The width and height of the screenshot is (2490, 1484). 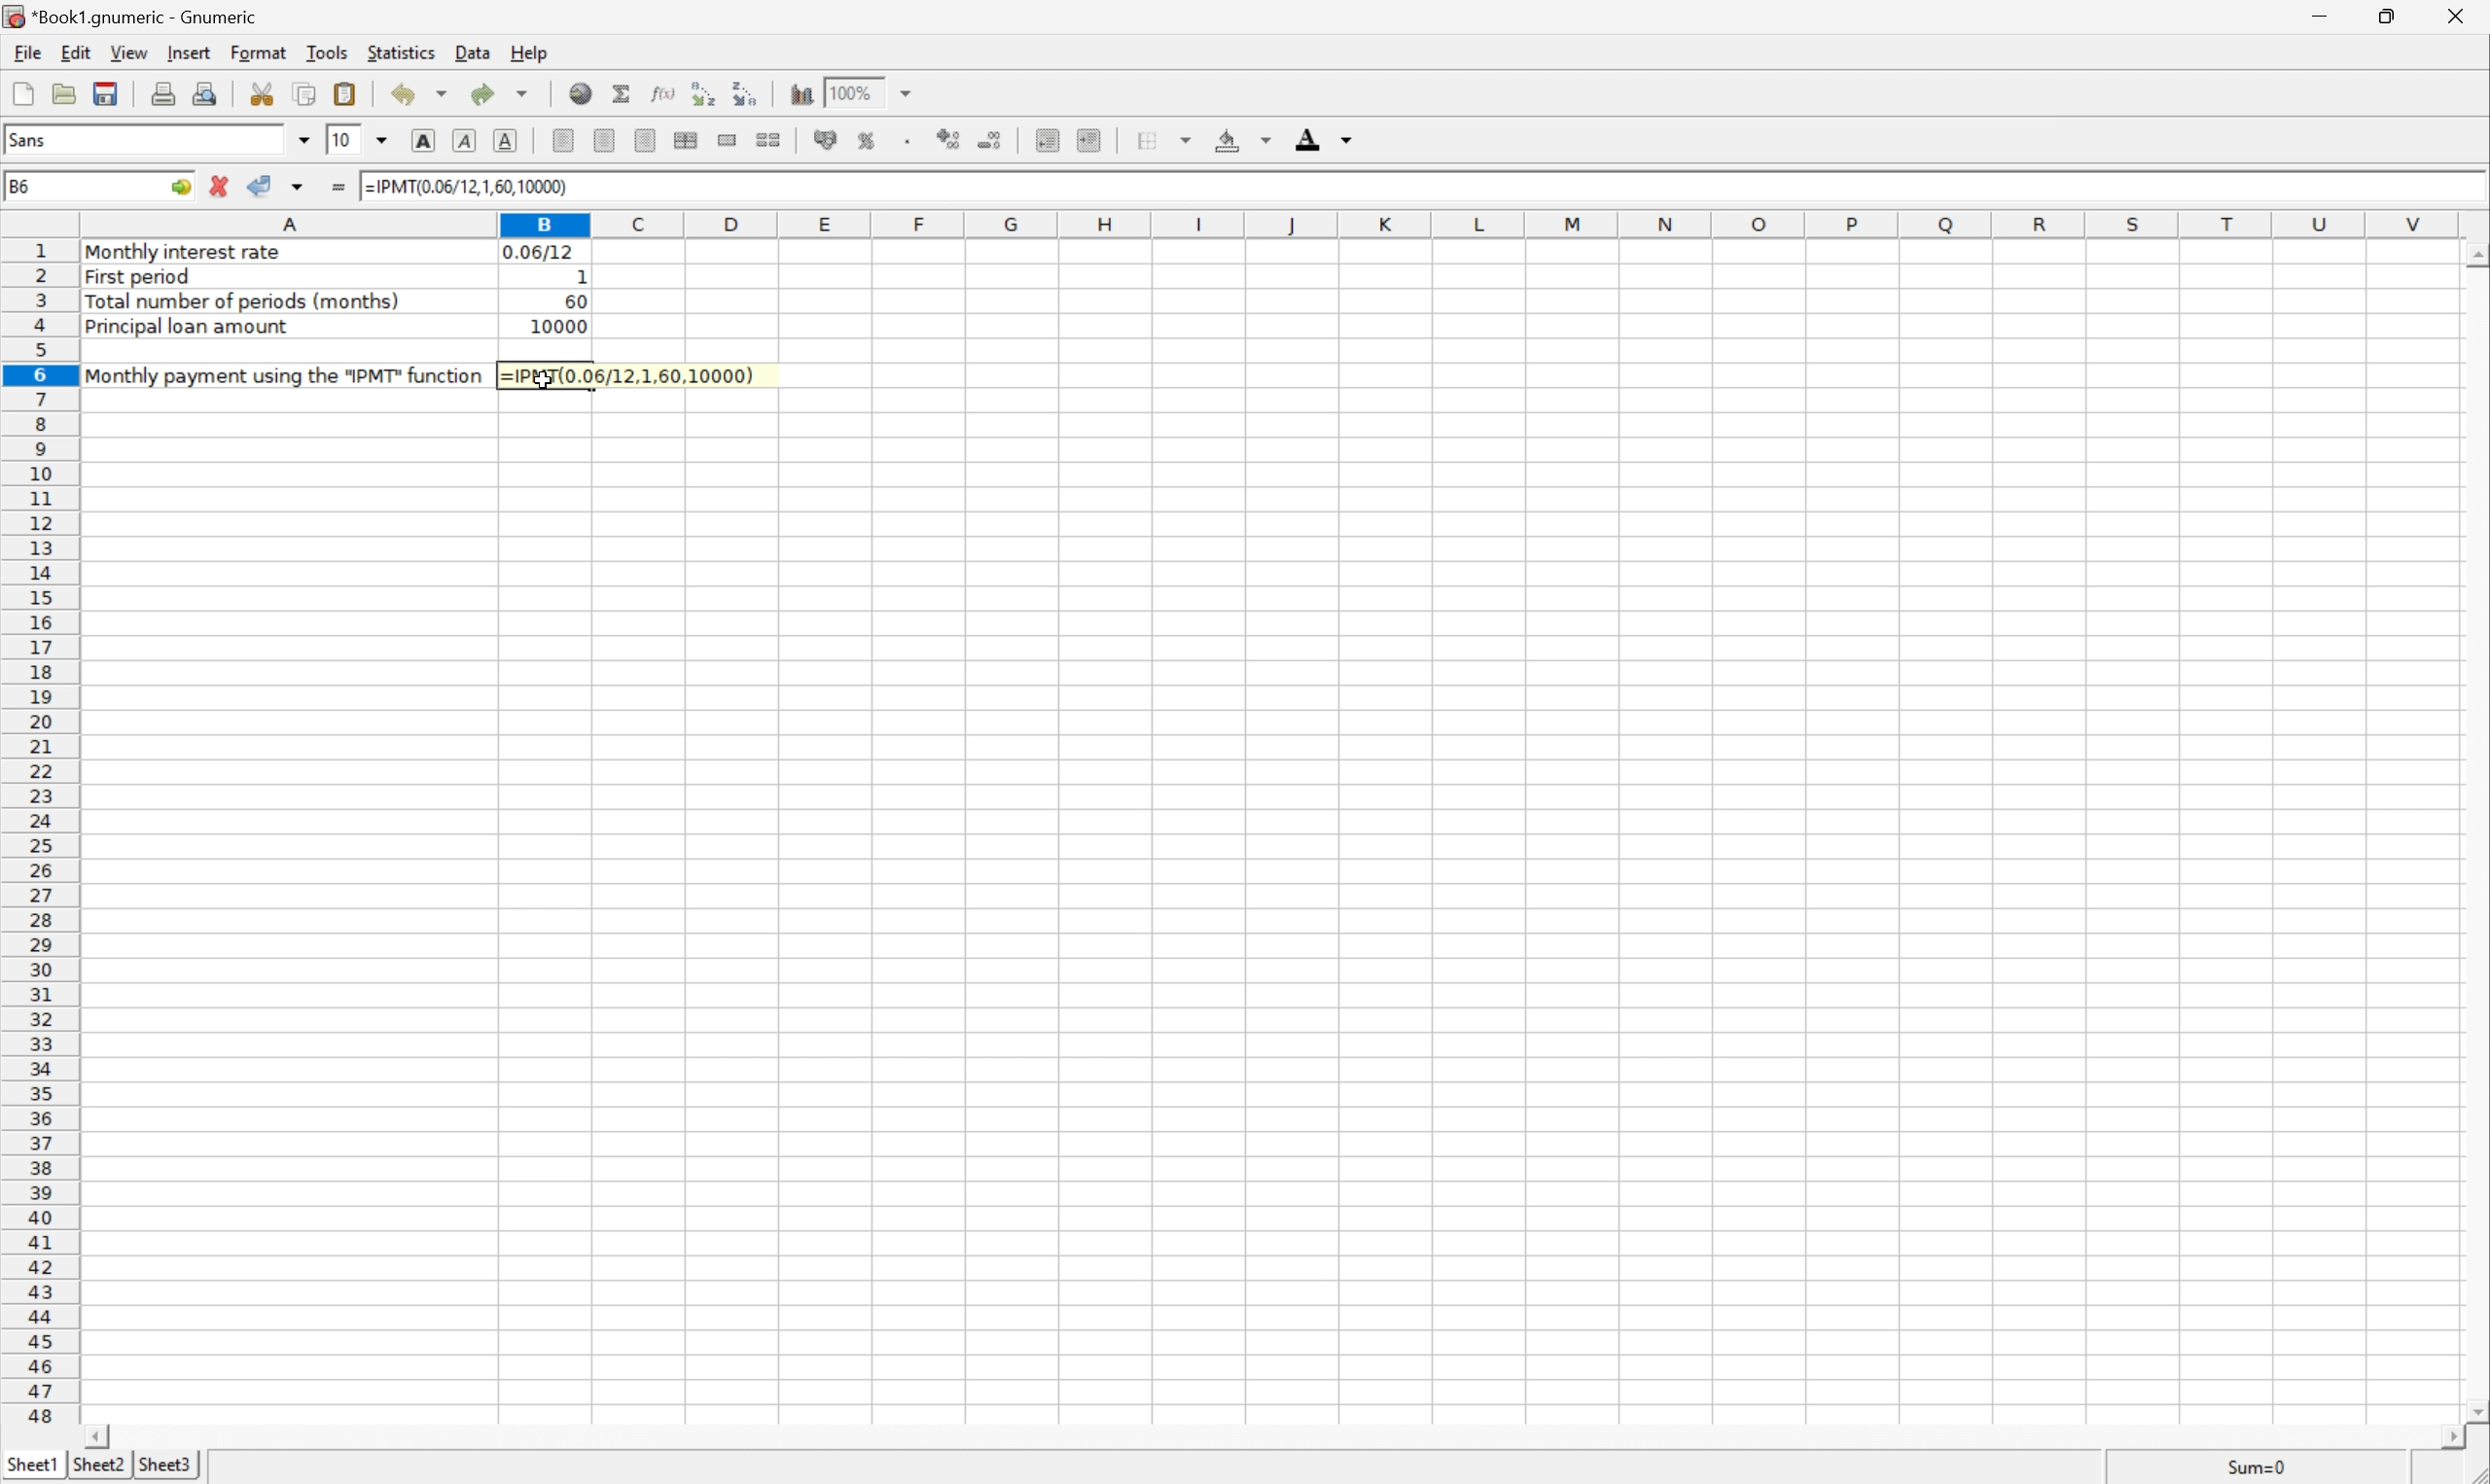 What do you see at coordinates (646, 140) in the screenshot?
I see `Align Right` at bounding box center [646, 140].